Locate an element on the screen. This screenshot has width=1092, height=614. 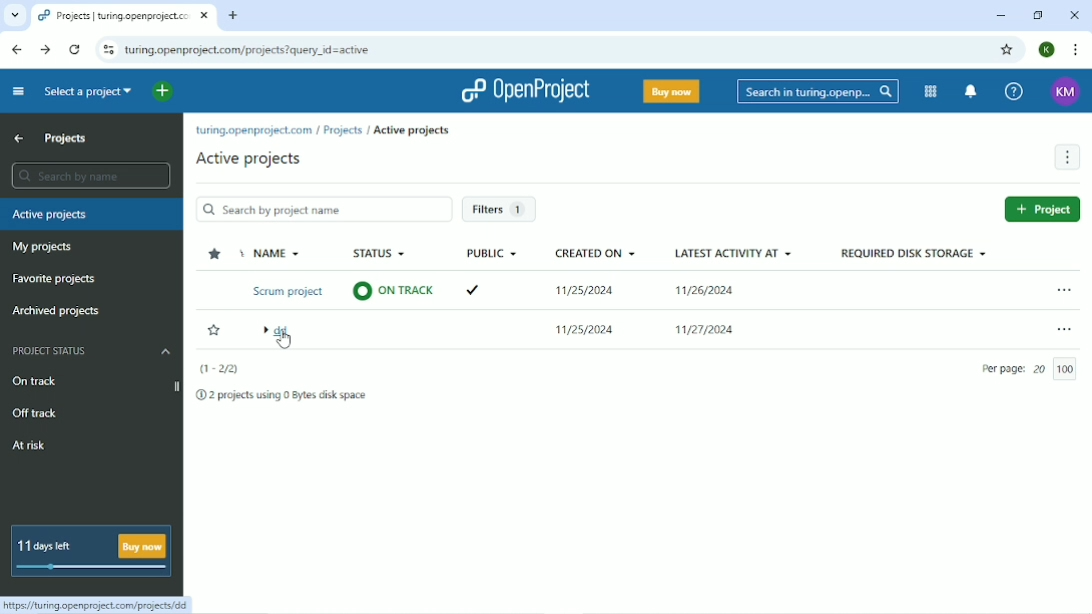
Modules is located at coordinates (930, 91).